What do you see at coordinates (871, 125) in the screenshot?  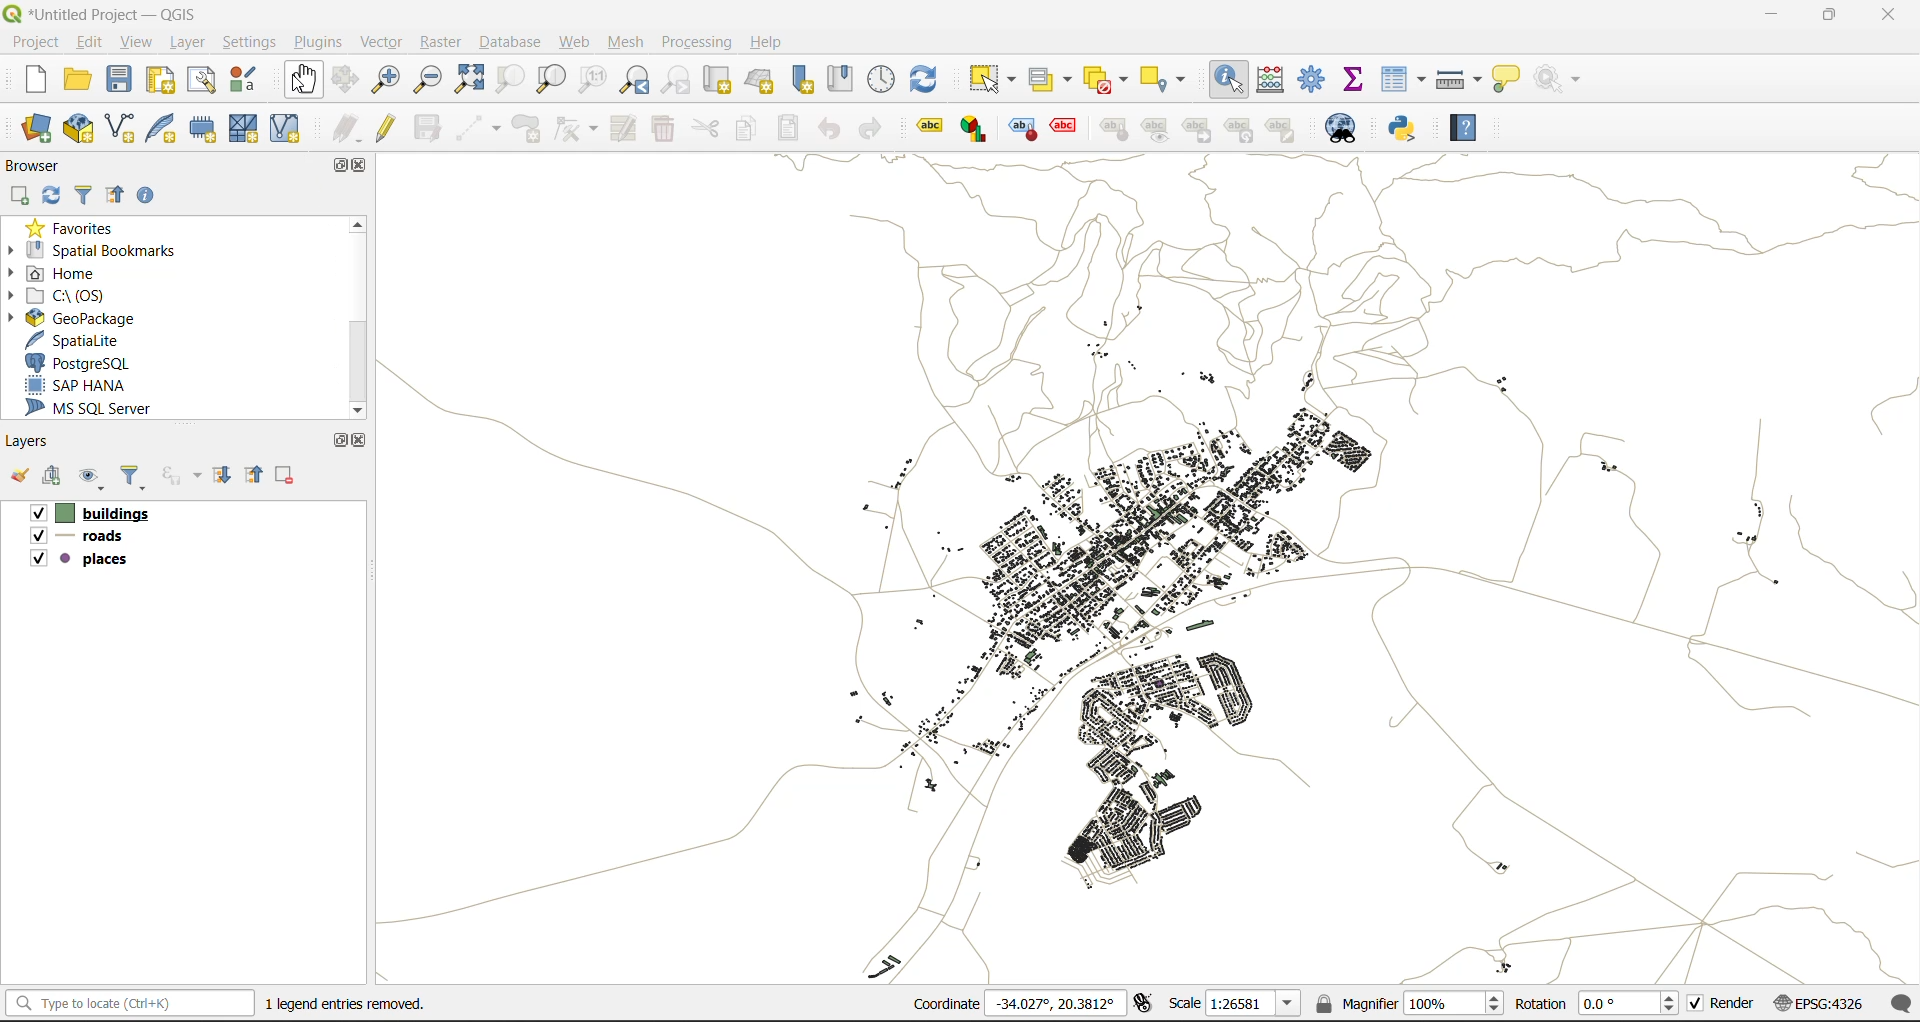 I see `redo` at bounding box center [871, 125].